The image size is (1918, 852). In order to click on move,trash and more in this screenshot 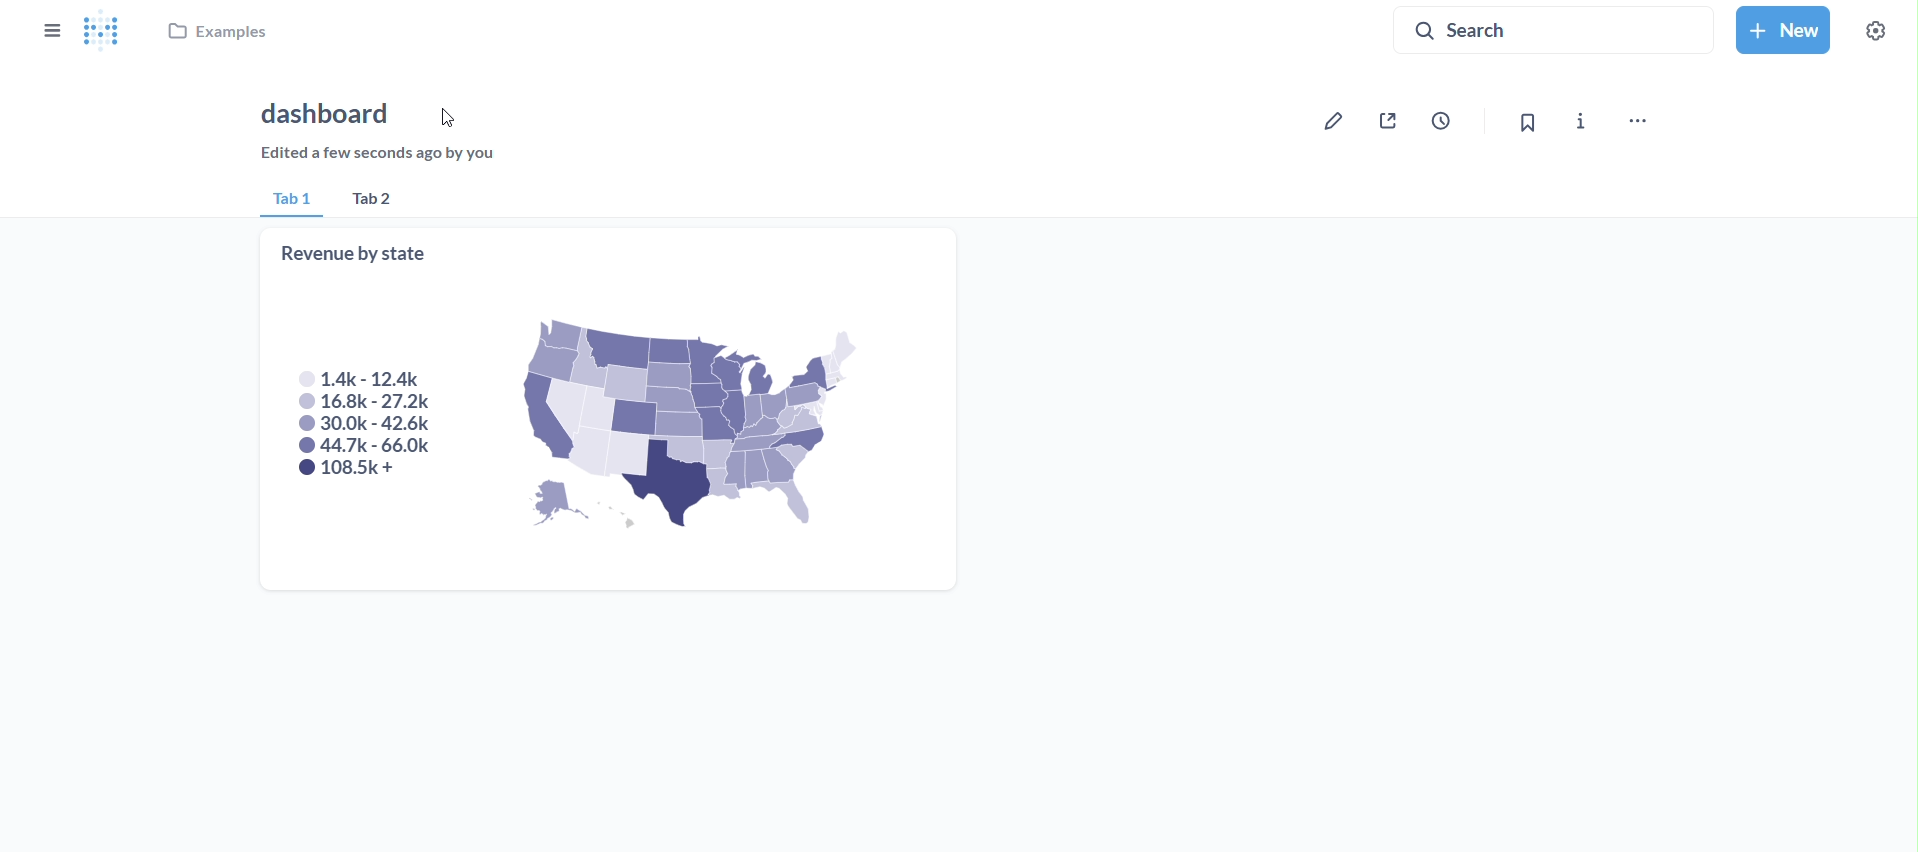, I will do `click(1637, 123)`.